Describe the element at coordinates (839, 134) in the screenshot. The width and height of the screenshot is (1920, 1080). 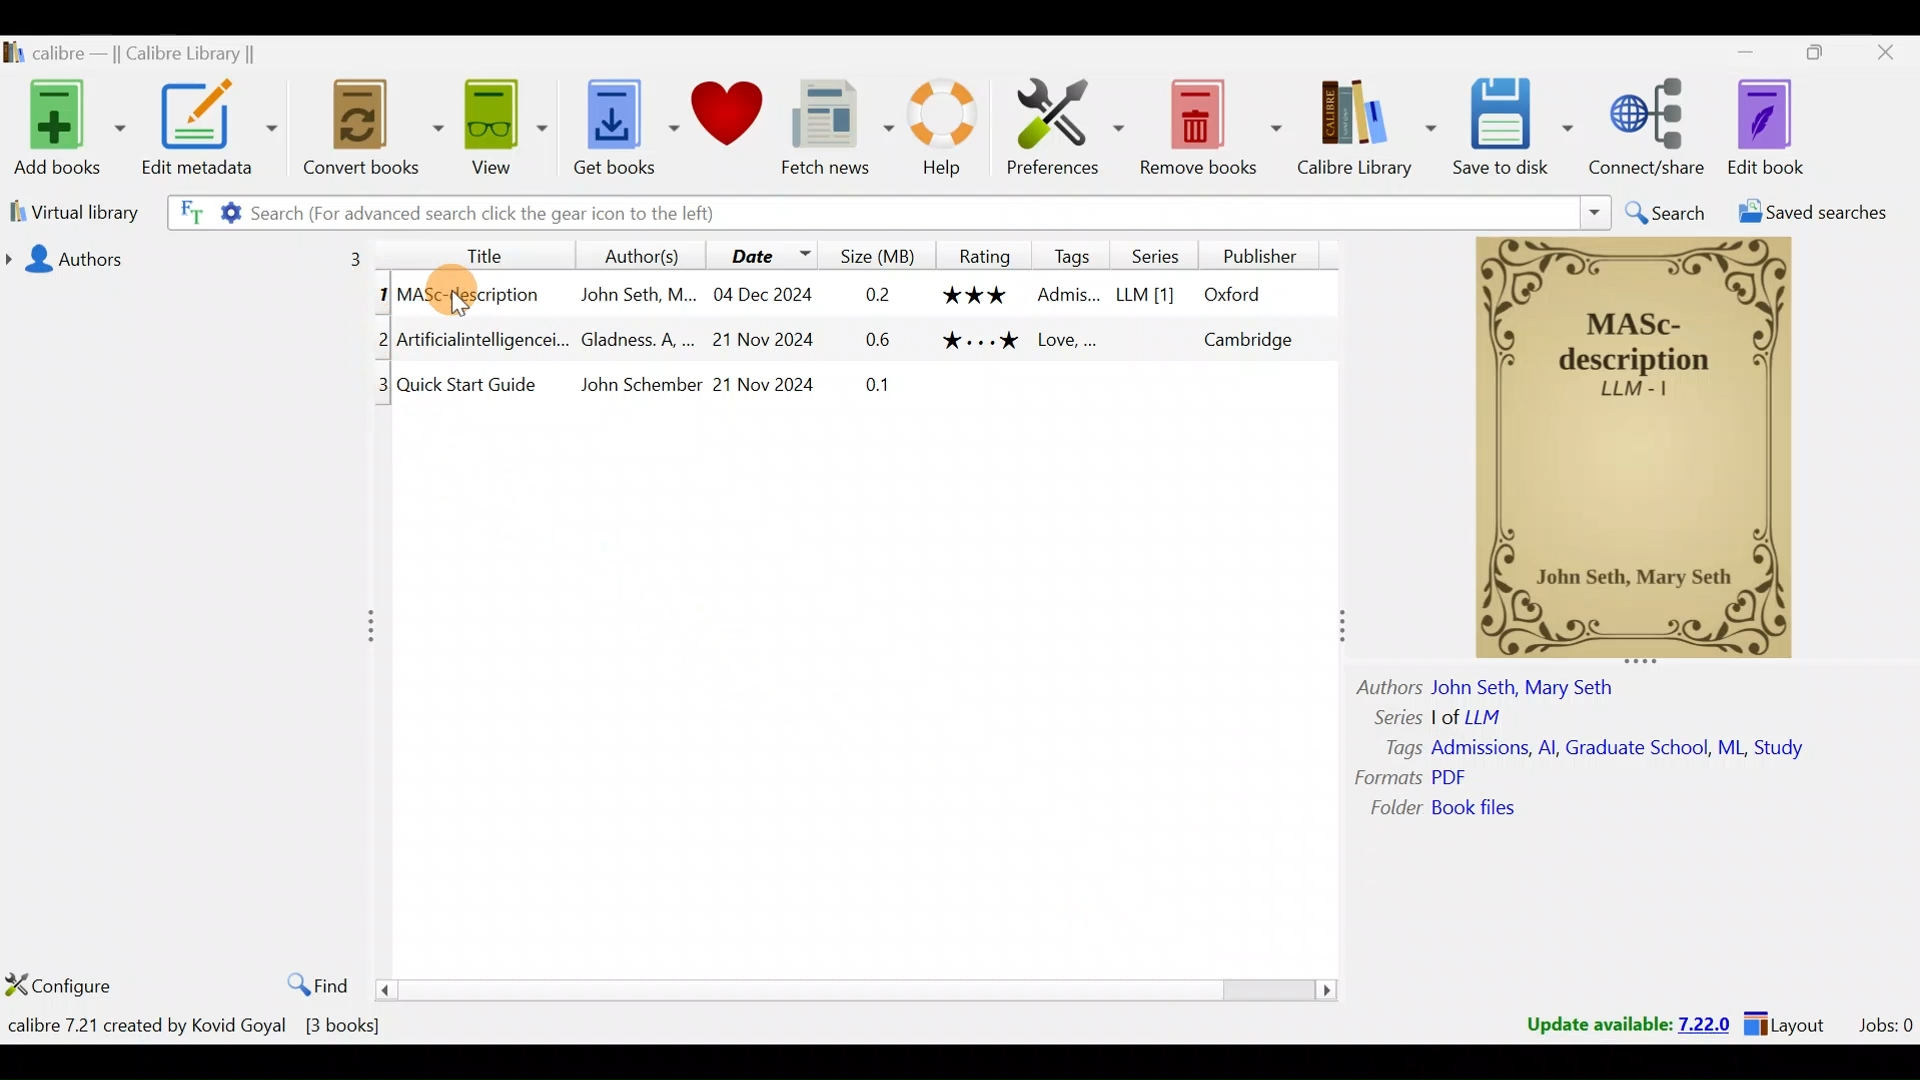
I see `Fetch news` at that location.